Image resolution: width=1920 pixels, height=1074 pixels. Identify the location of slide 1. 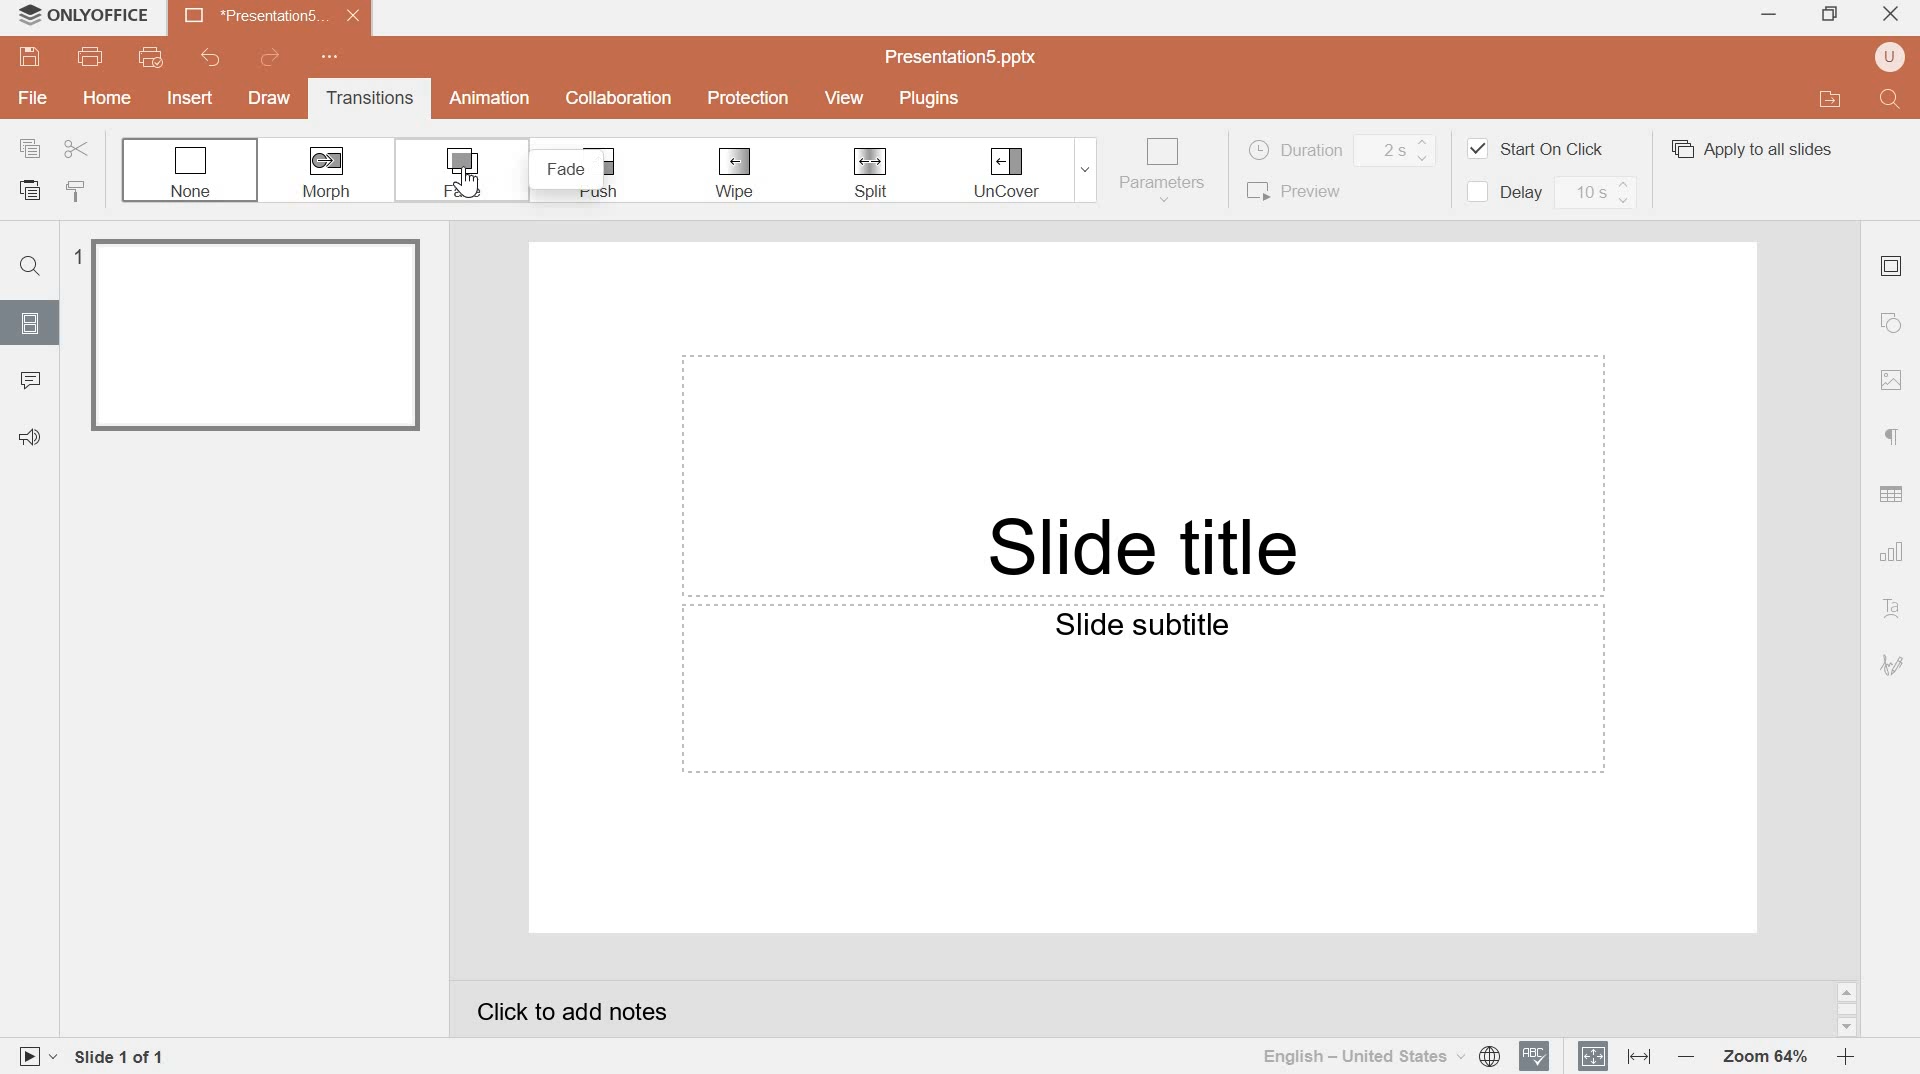
(258, 335).